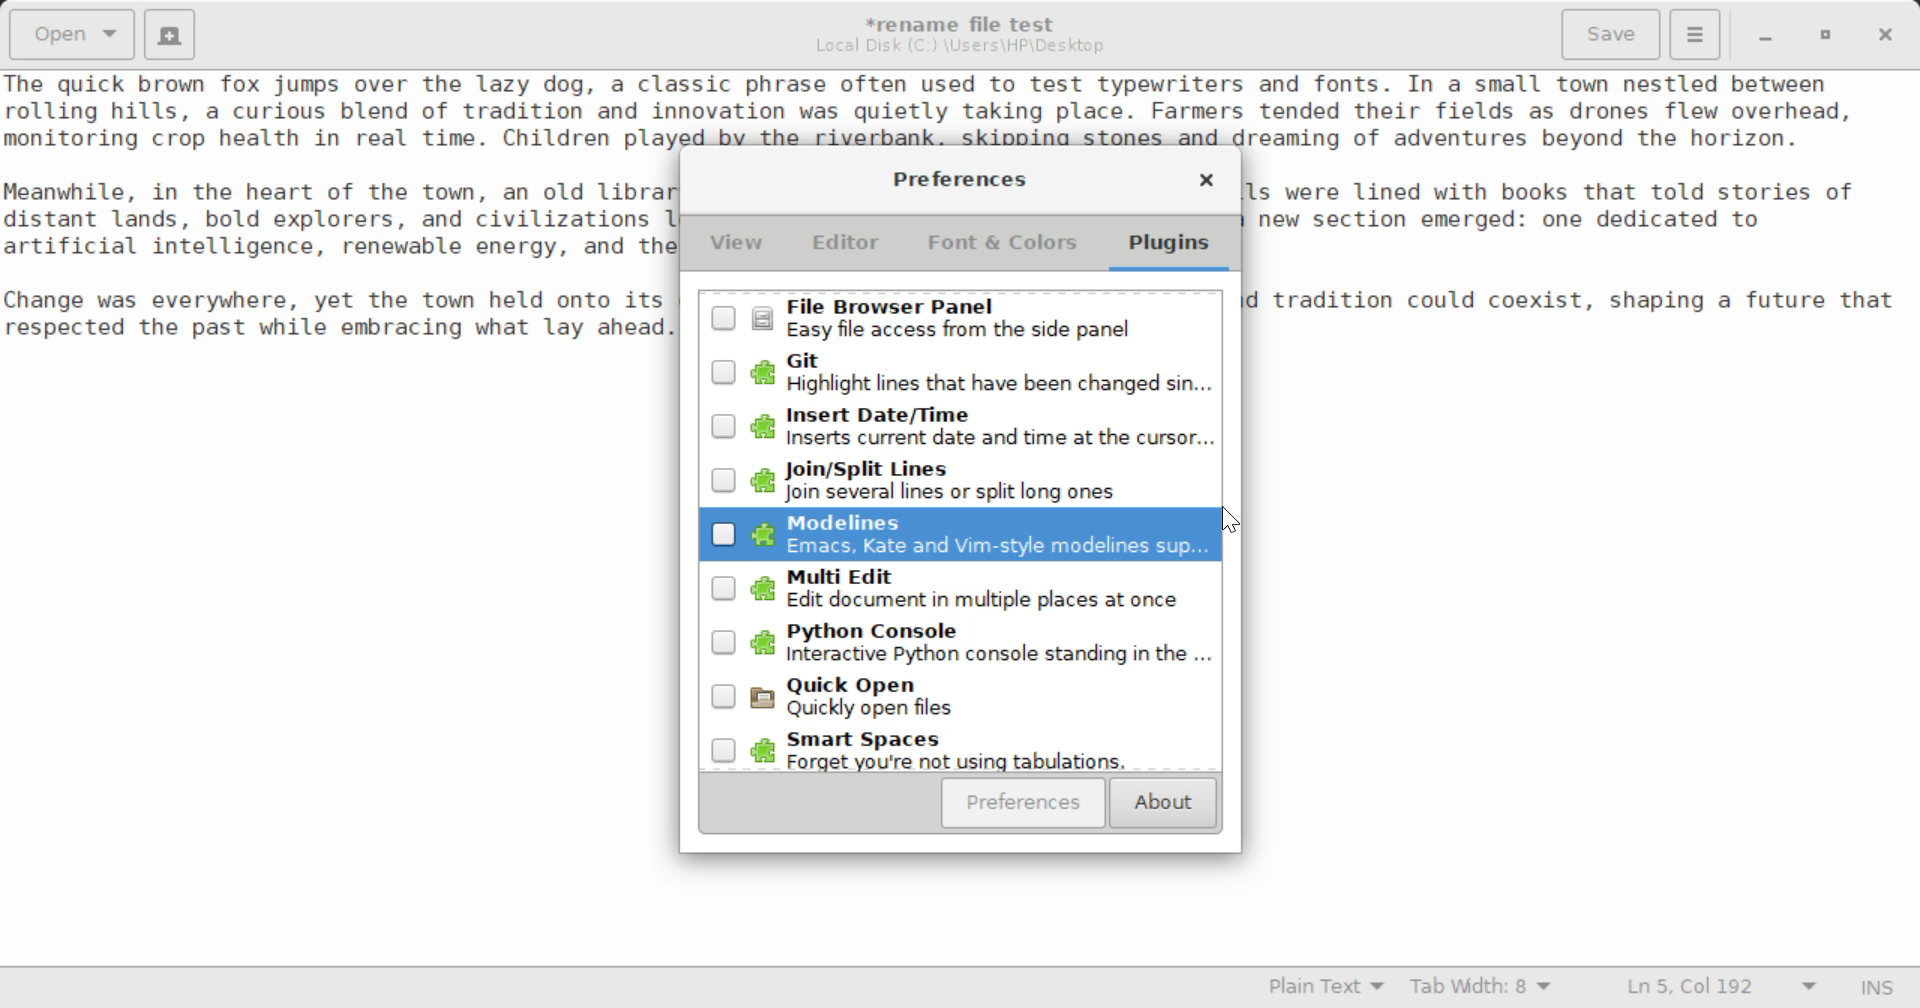  Describe the element at coordinates (1694, 32) in the screenshot. I see `Menu` at that location.